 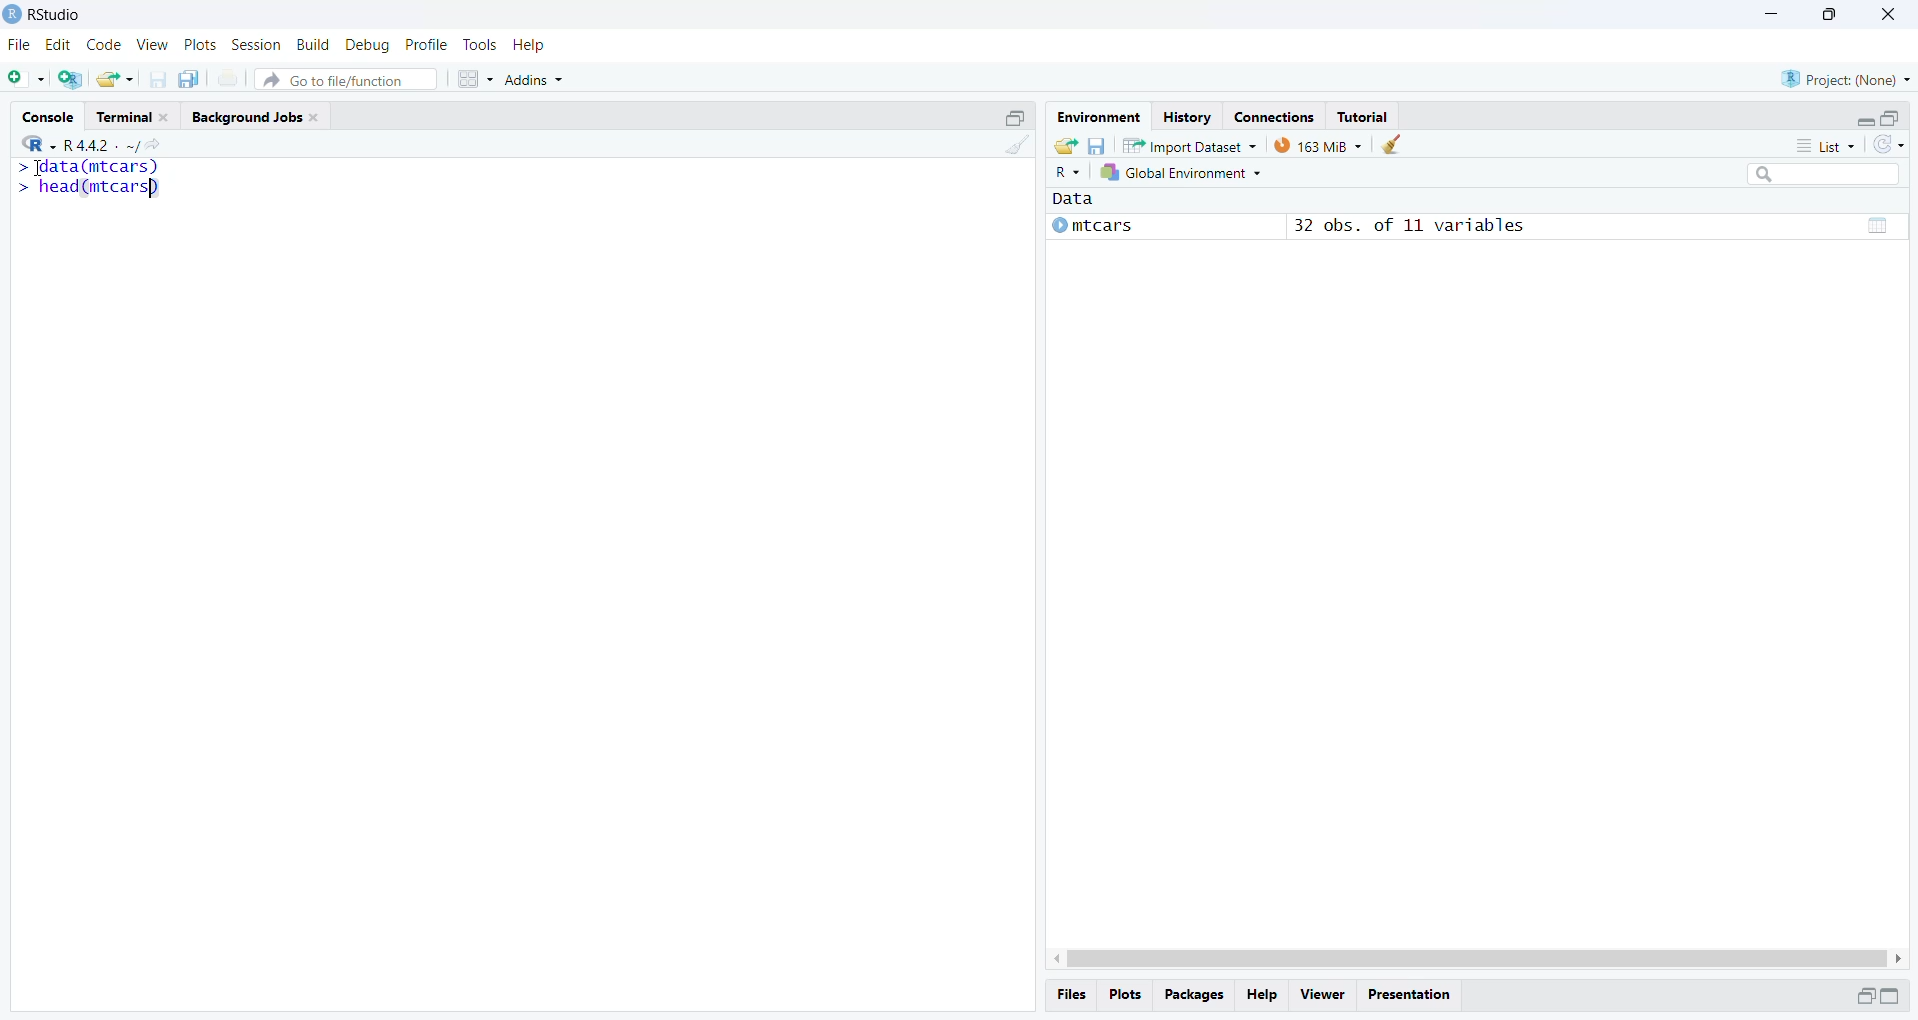 What do you see at coordinates (535, 79) in the screenshot?
I see `Addins` at bounding box center [535, 79].